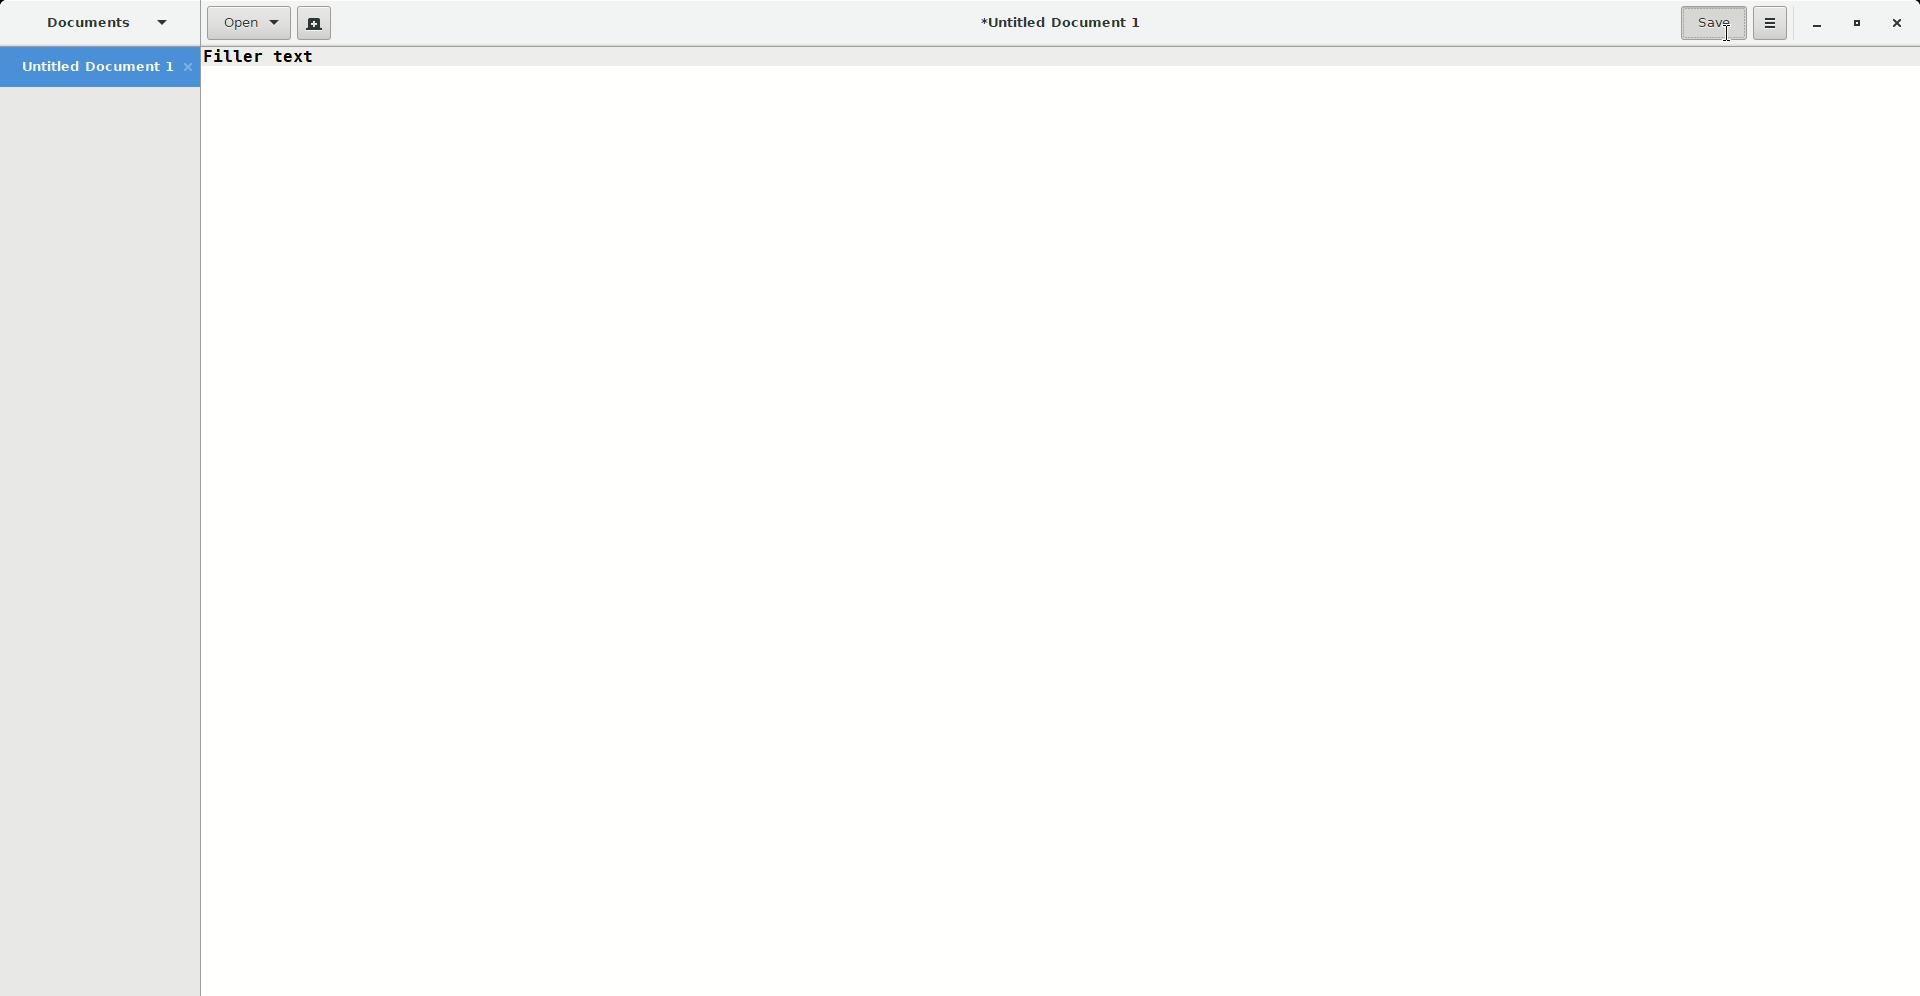  What do you see at coordinates (1721, 36) in the screenshot?
I see `cursor` at bounding box center [1721, 36].